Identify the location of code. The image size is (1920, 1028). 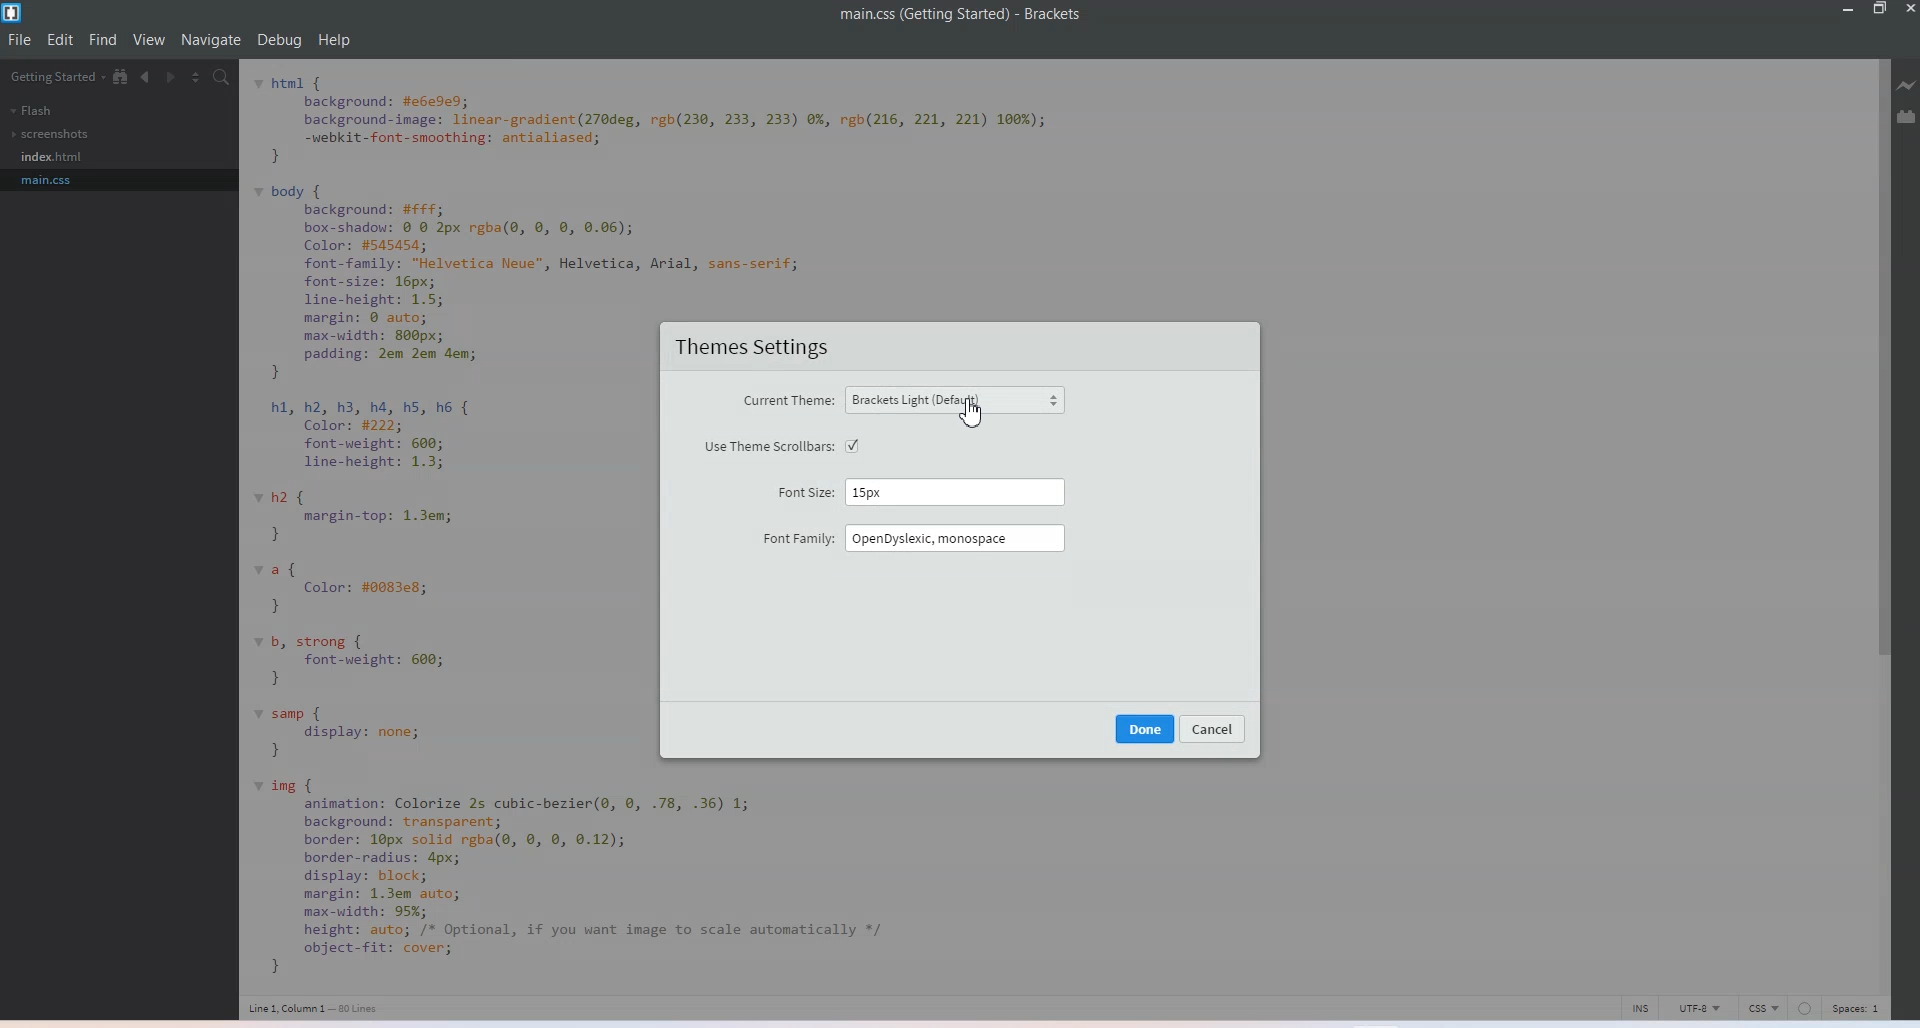
(691, 187).